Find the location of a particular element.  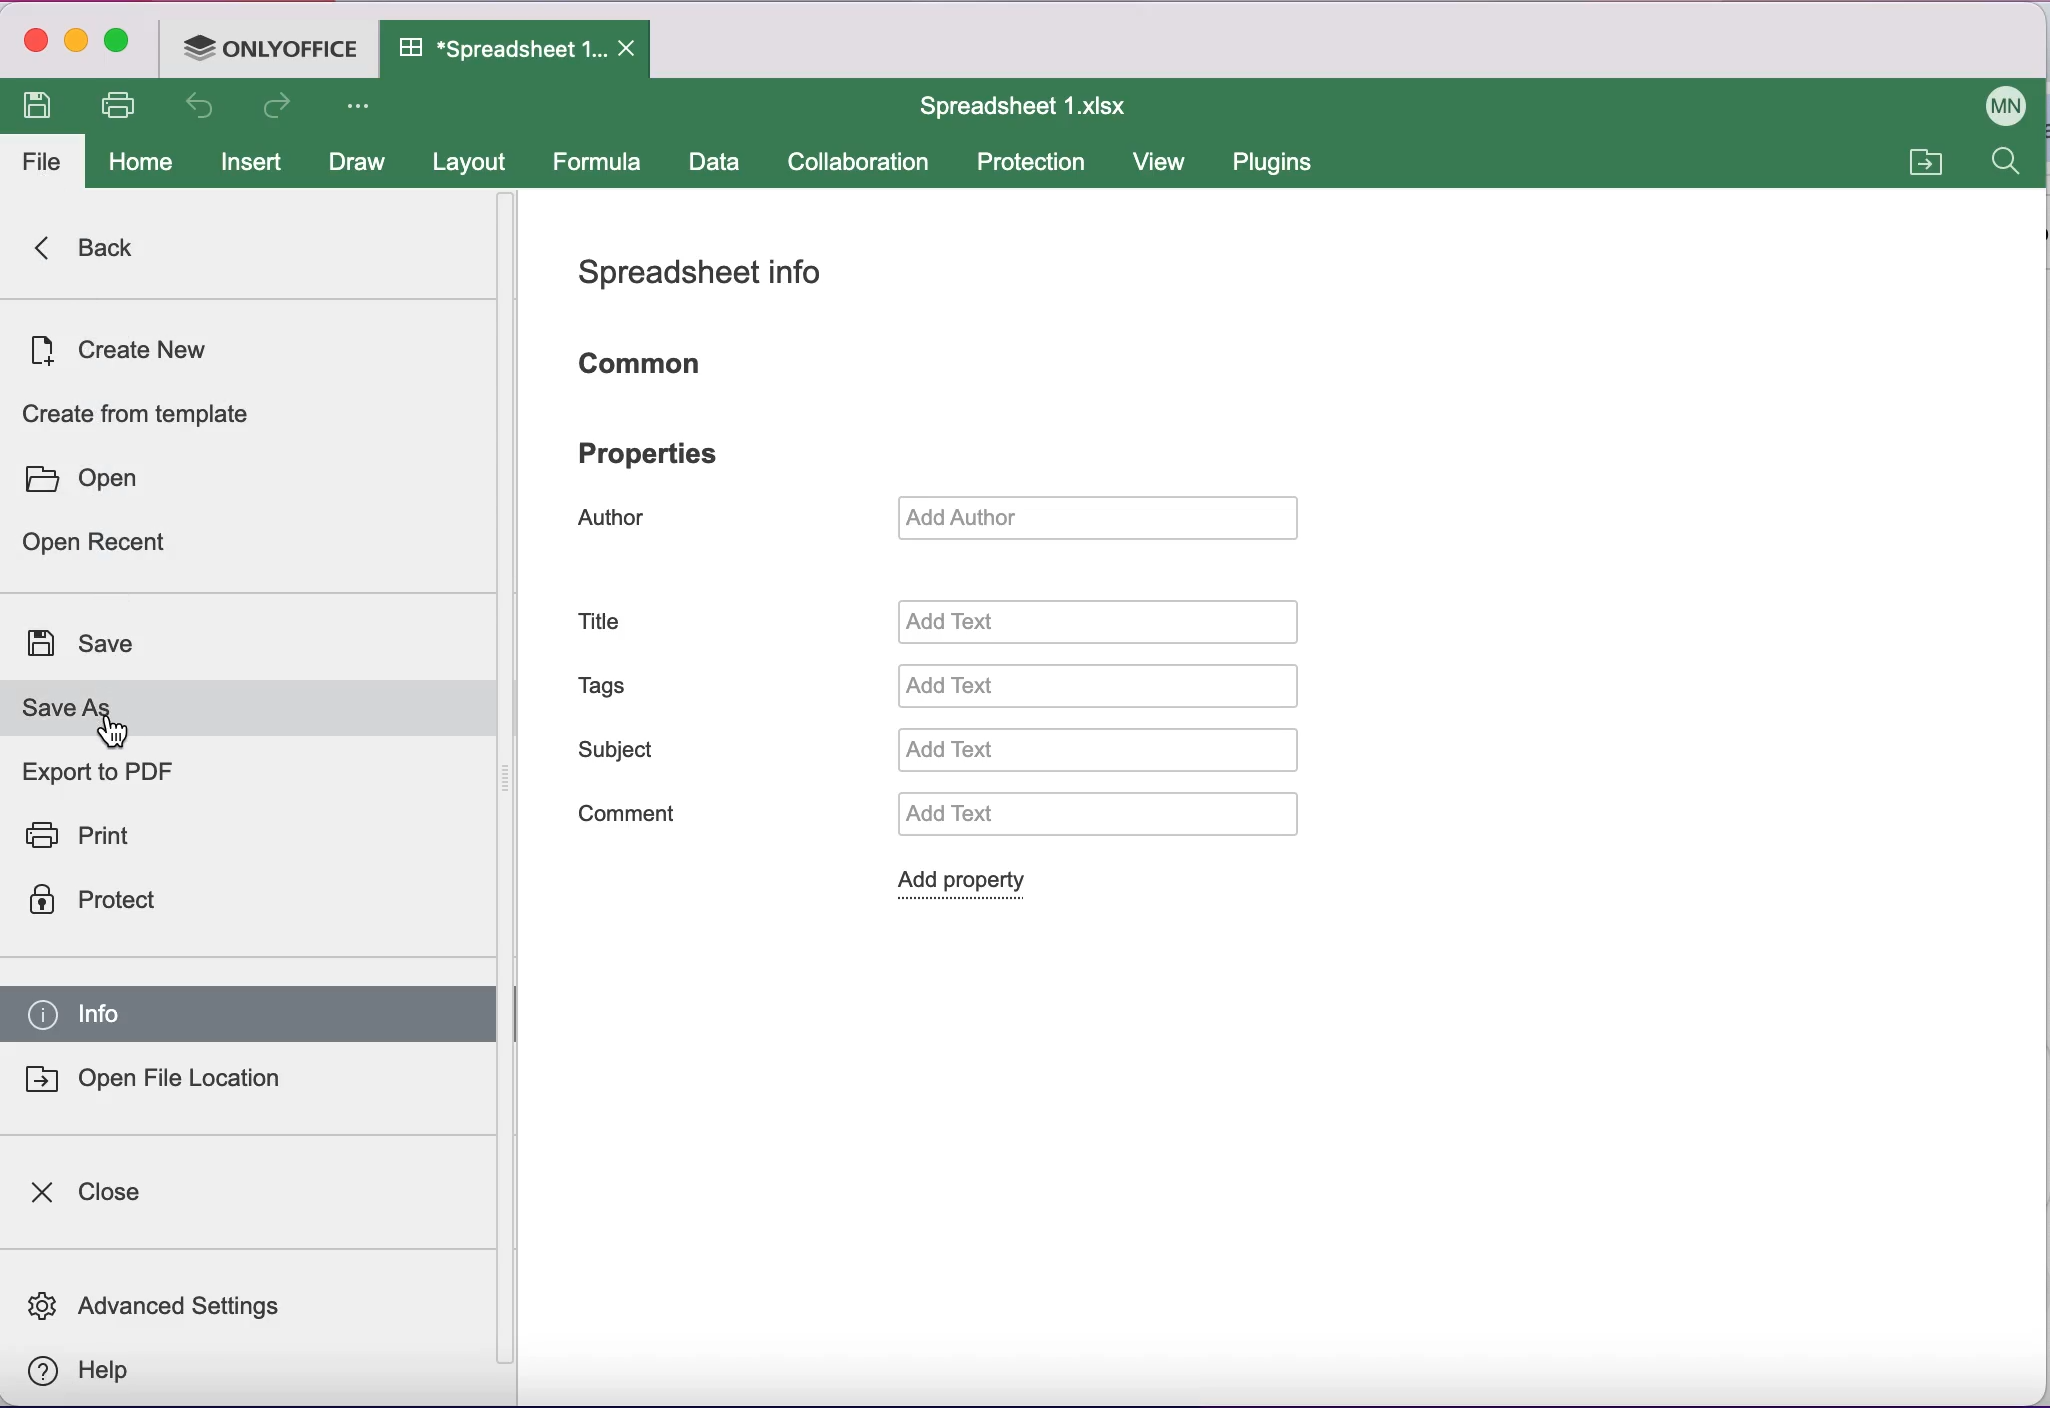

add text is located at coordinates (1103, 623).